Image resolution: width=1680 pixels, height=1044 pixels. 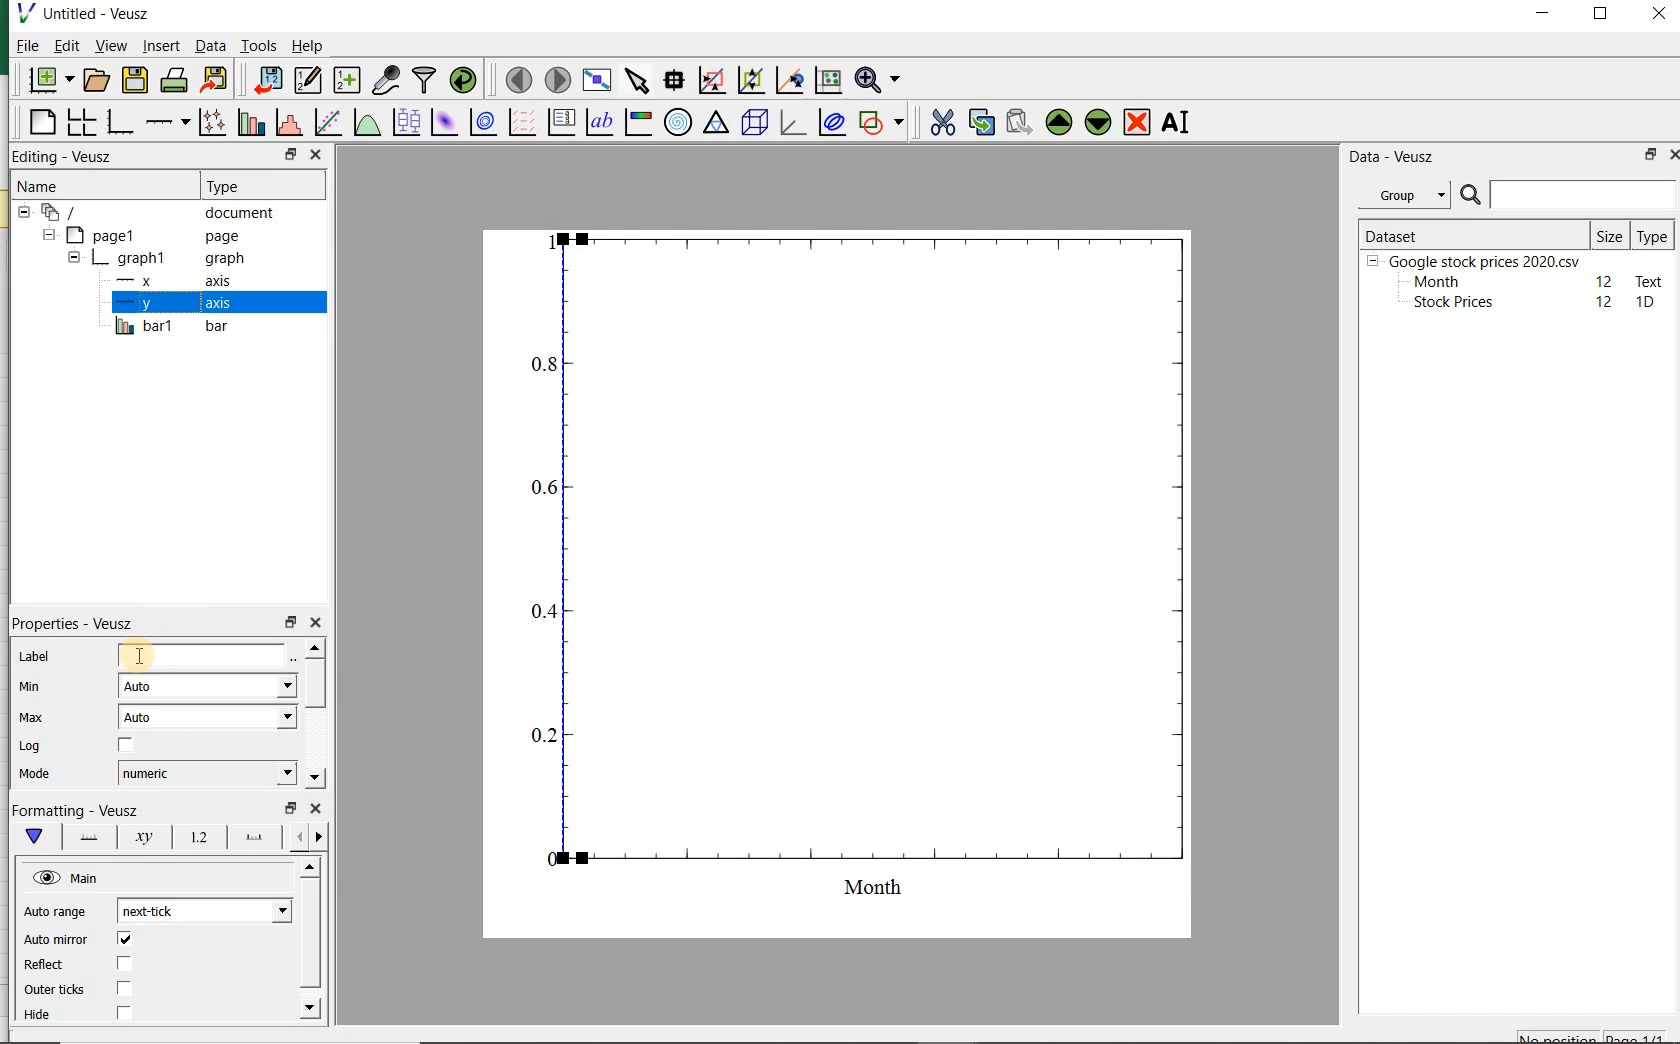 I want to click on click to recenter graph axes, so click(x=787, y=81).